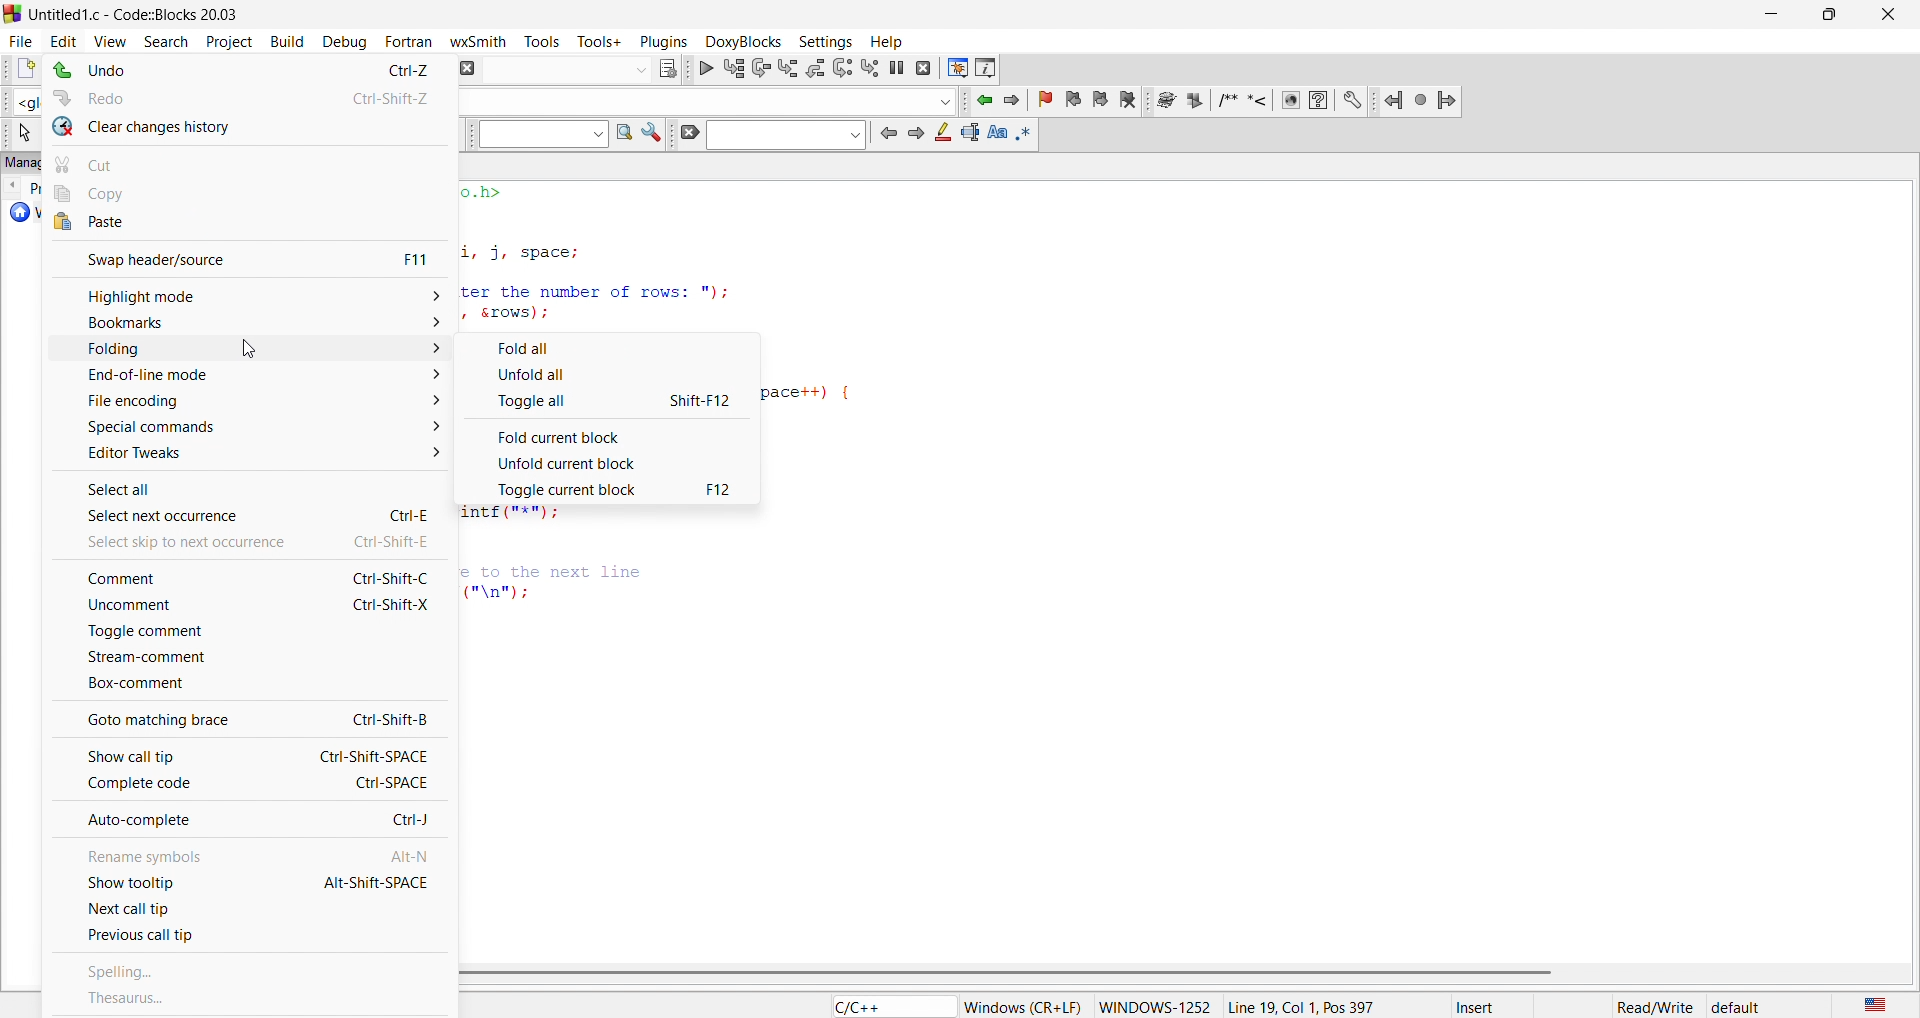 The width and height of the screenshot is (1920, 1018). What do you see at coordinates (245, 939) in the screenshot?
I see `previous call tip` at bounding box center [245, 939].